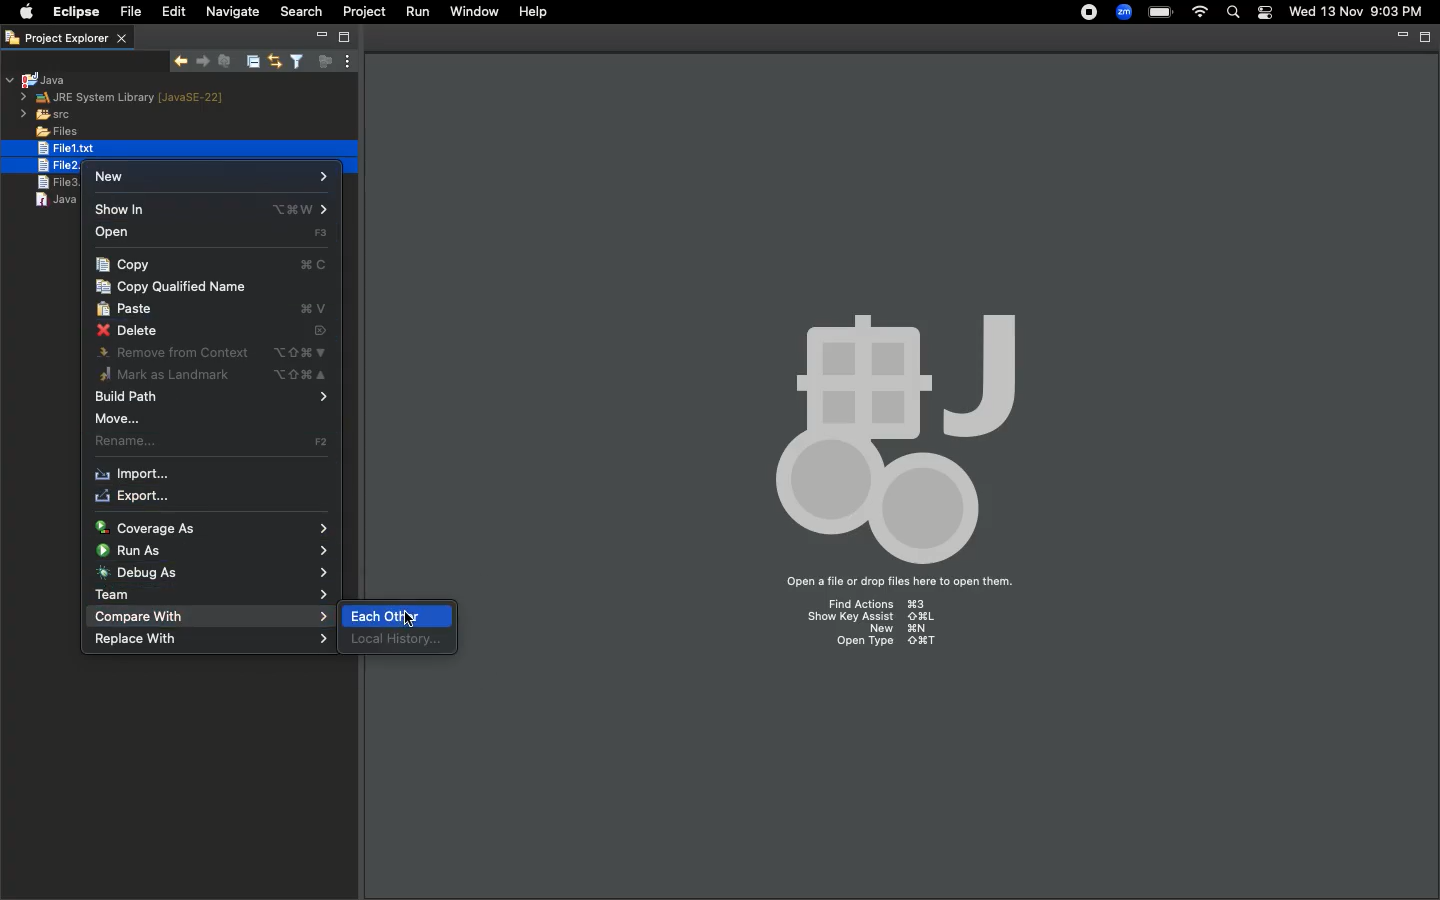 This screenshot has height=900, width=1440. What do you see at coordinates (56, 205) in the screenshot?
I see `java` at bounding box center [56, 205].